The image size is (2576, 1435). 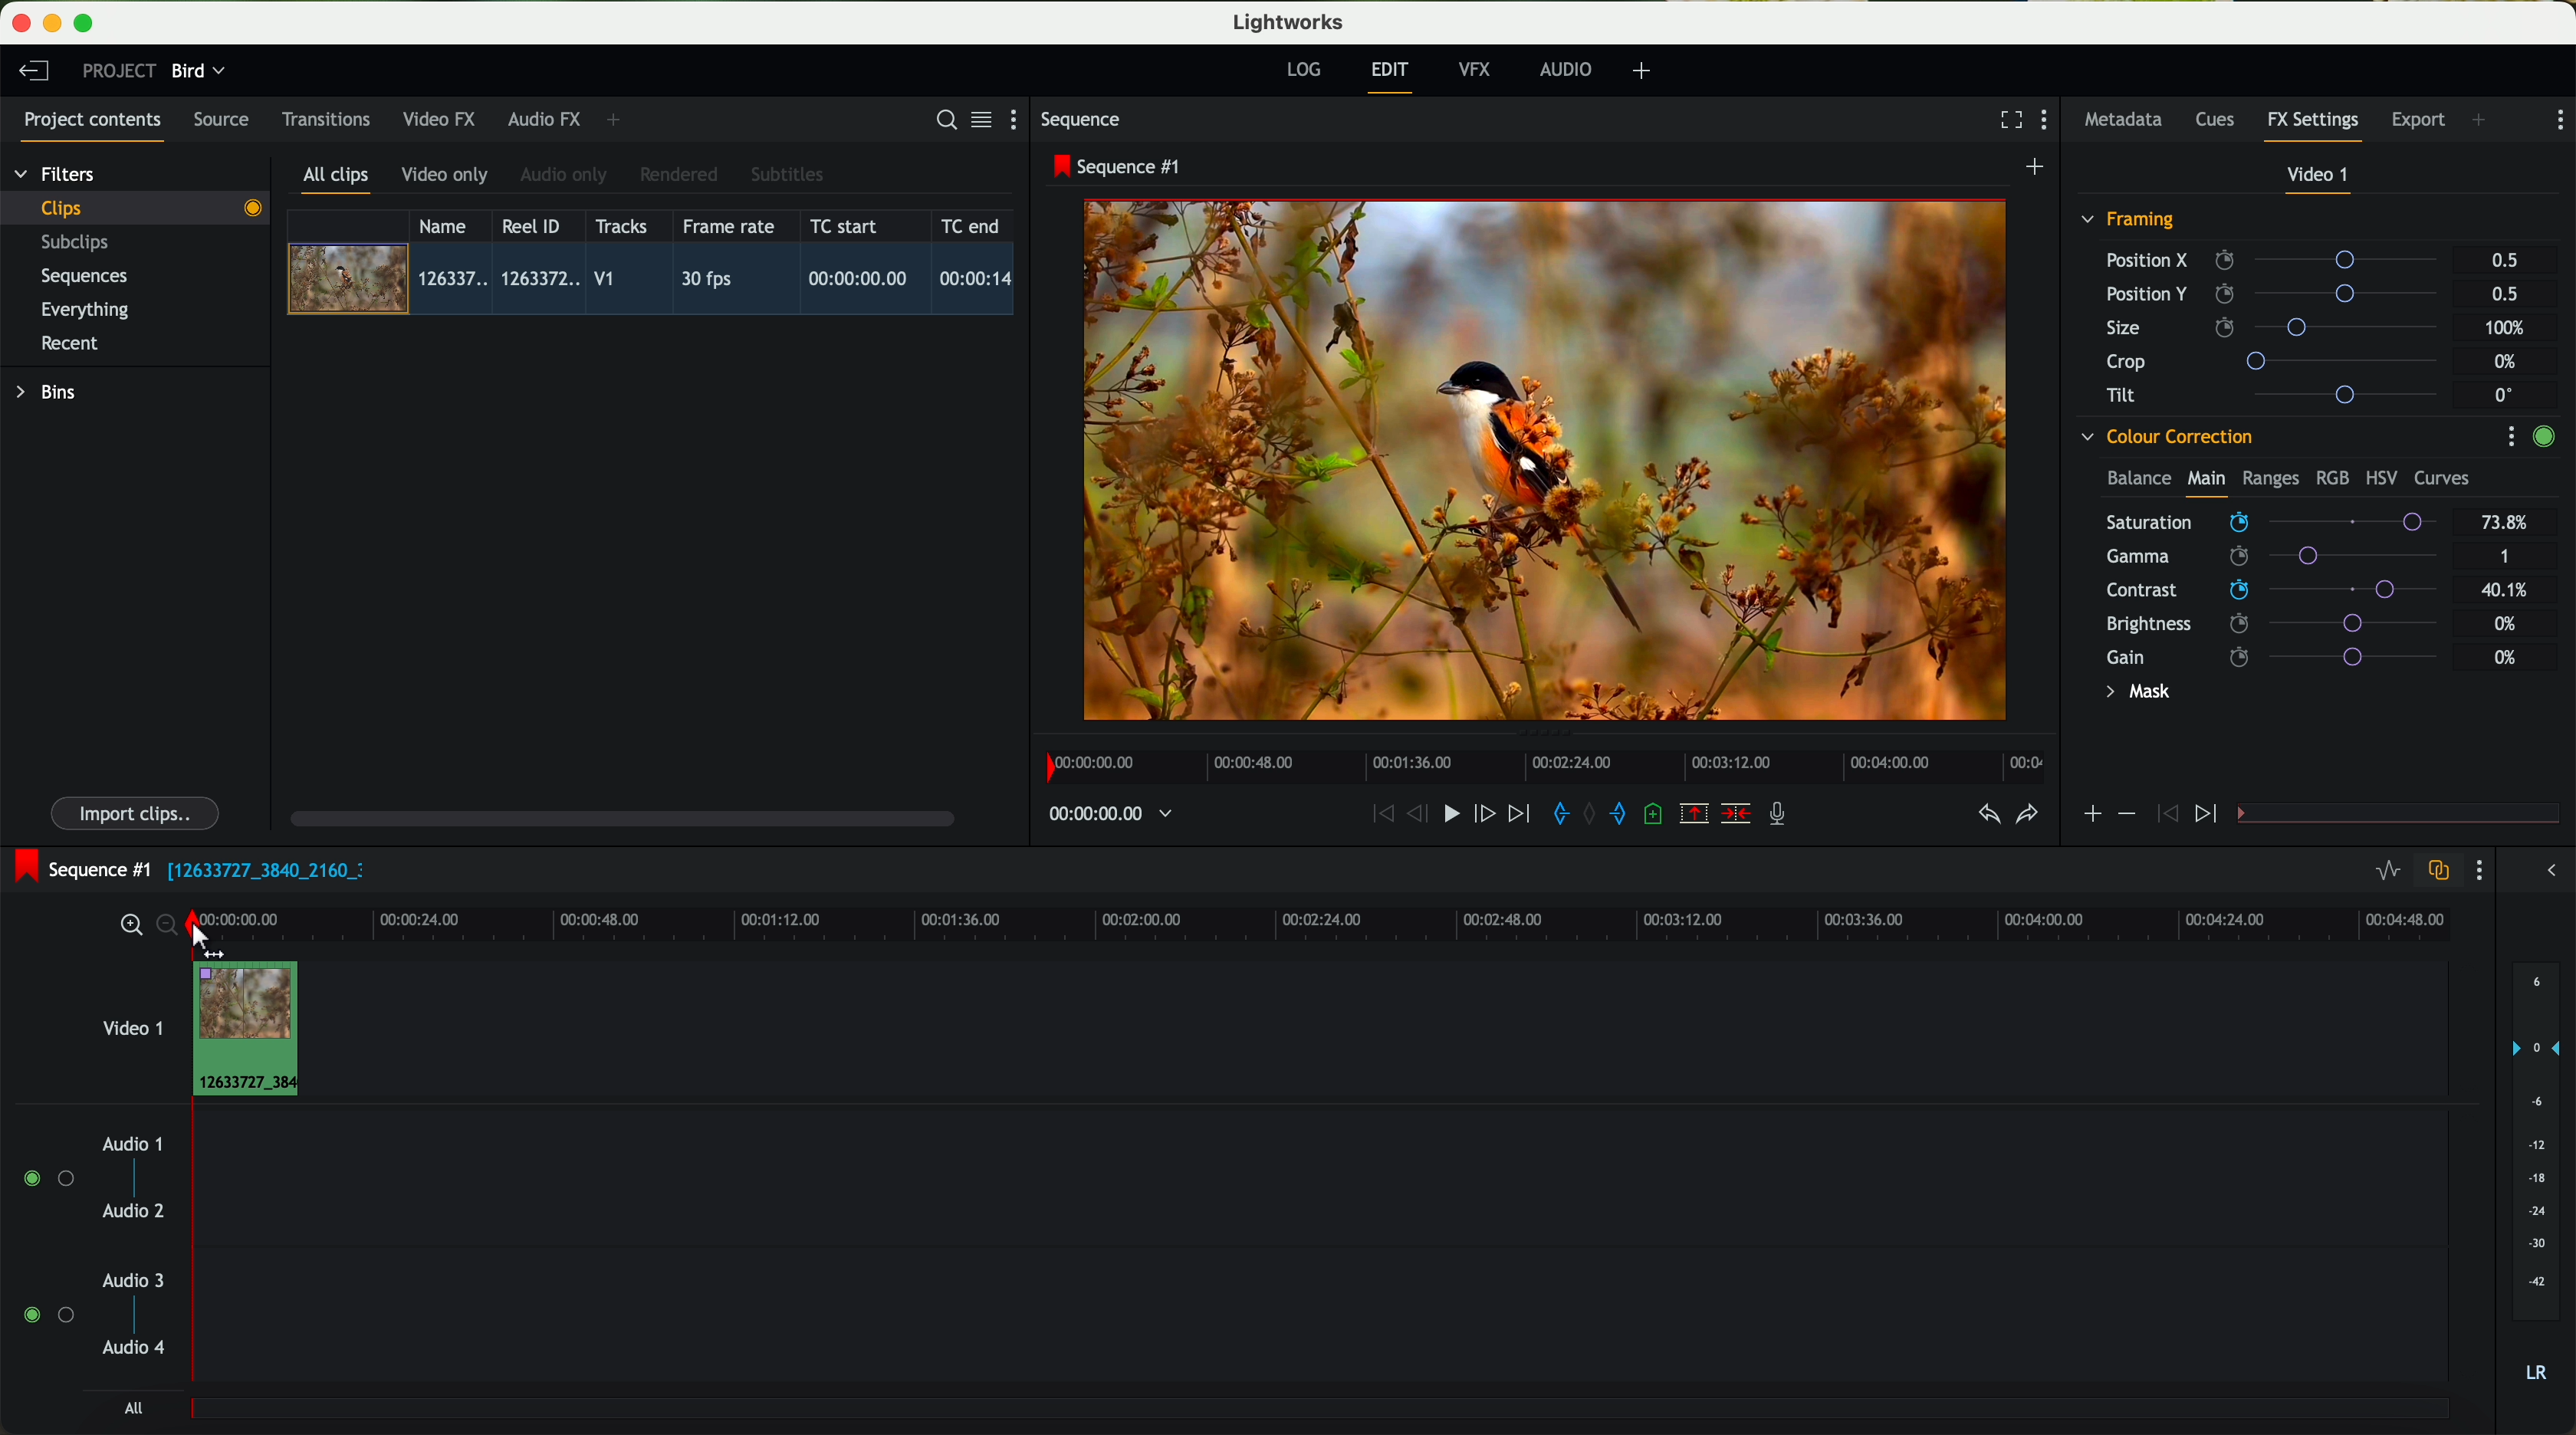 What do you see at coordinates (2331, 476) in the screenshot?
I see `RGB` at bounding box center [2331, 476].